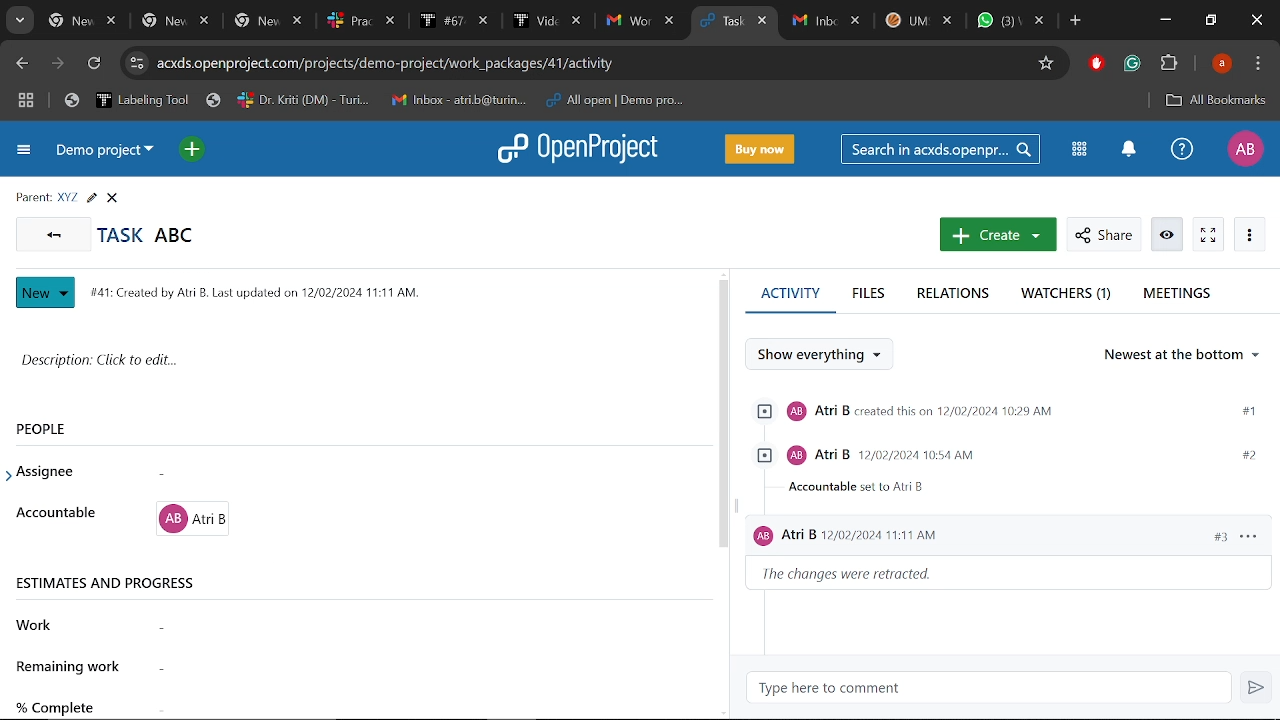 The height and width of the screenshot is (720, 1280). I want to click on Task assignee, so click(398, 474).